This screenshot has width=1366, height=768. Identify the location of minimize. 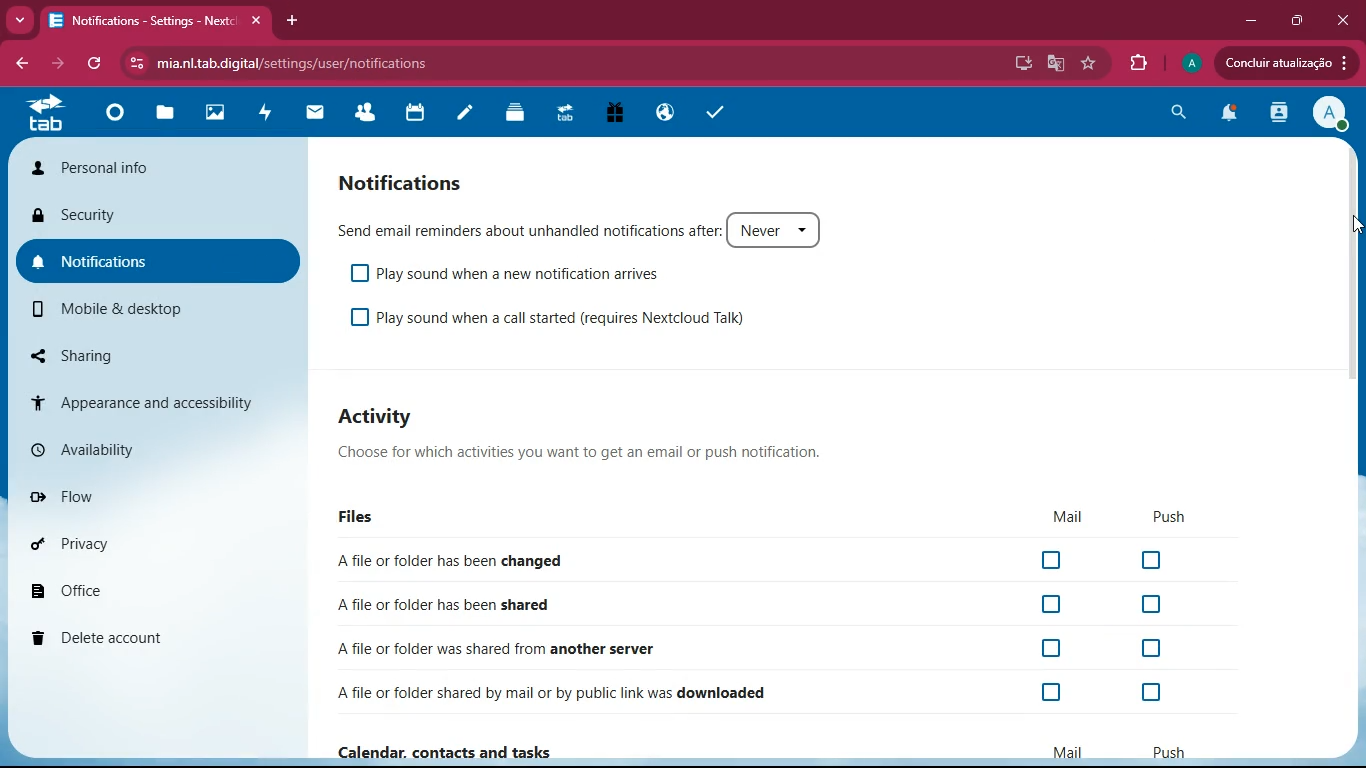
(1246, 21).